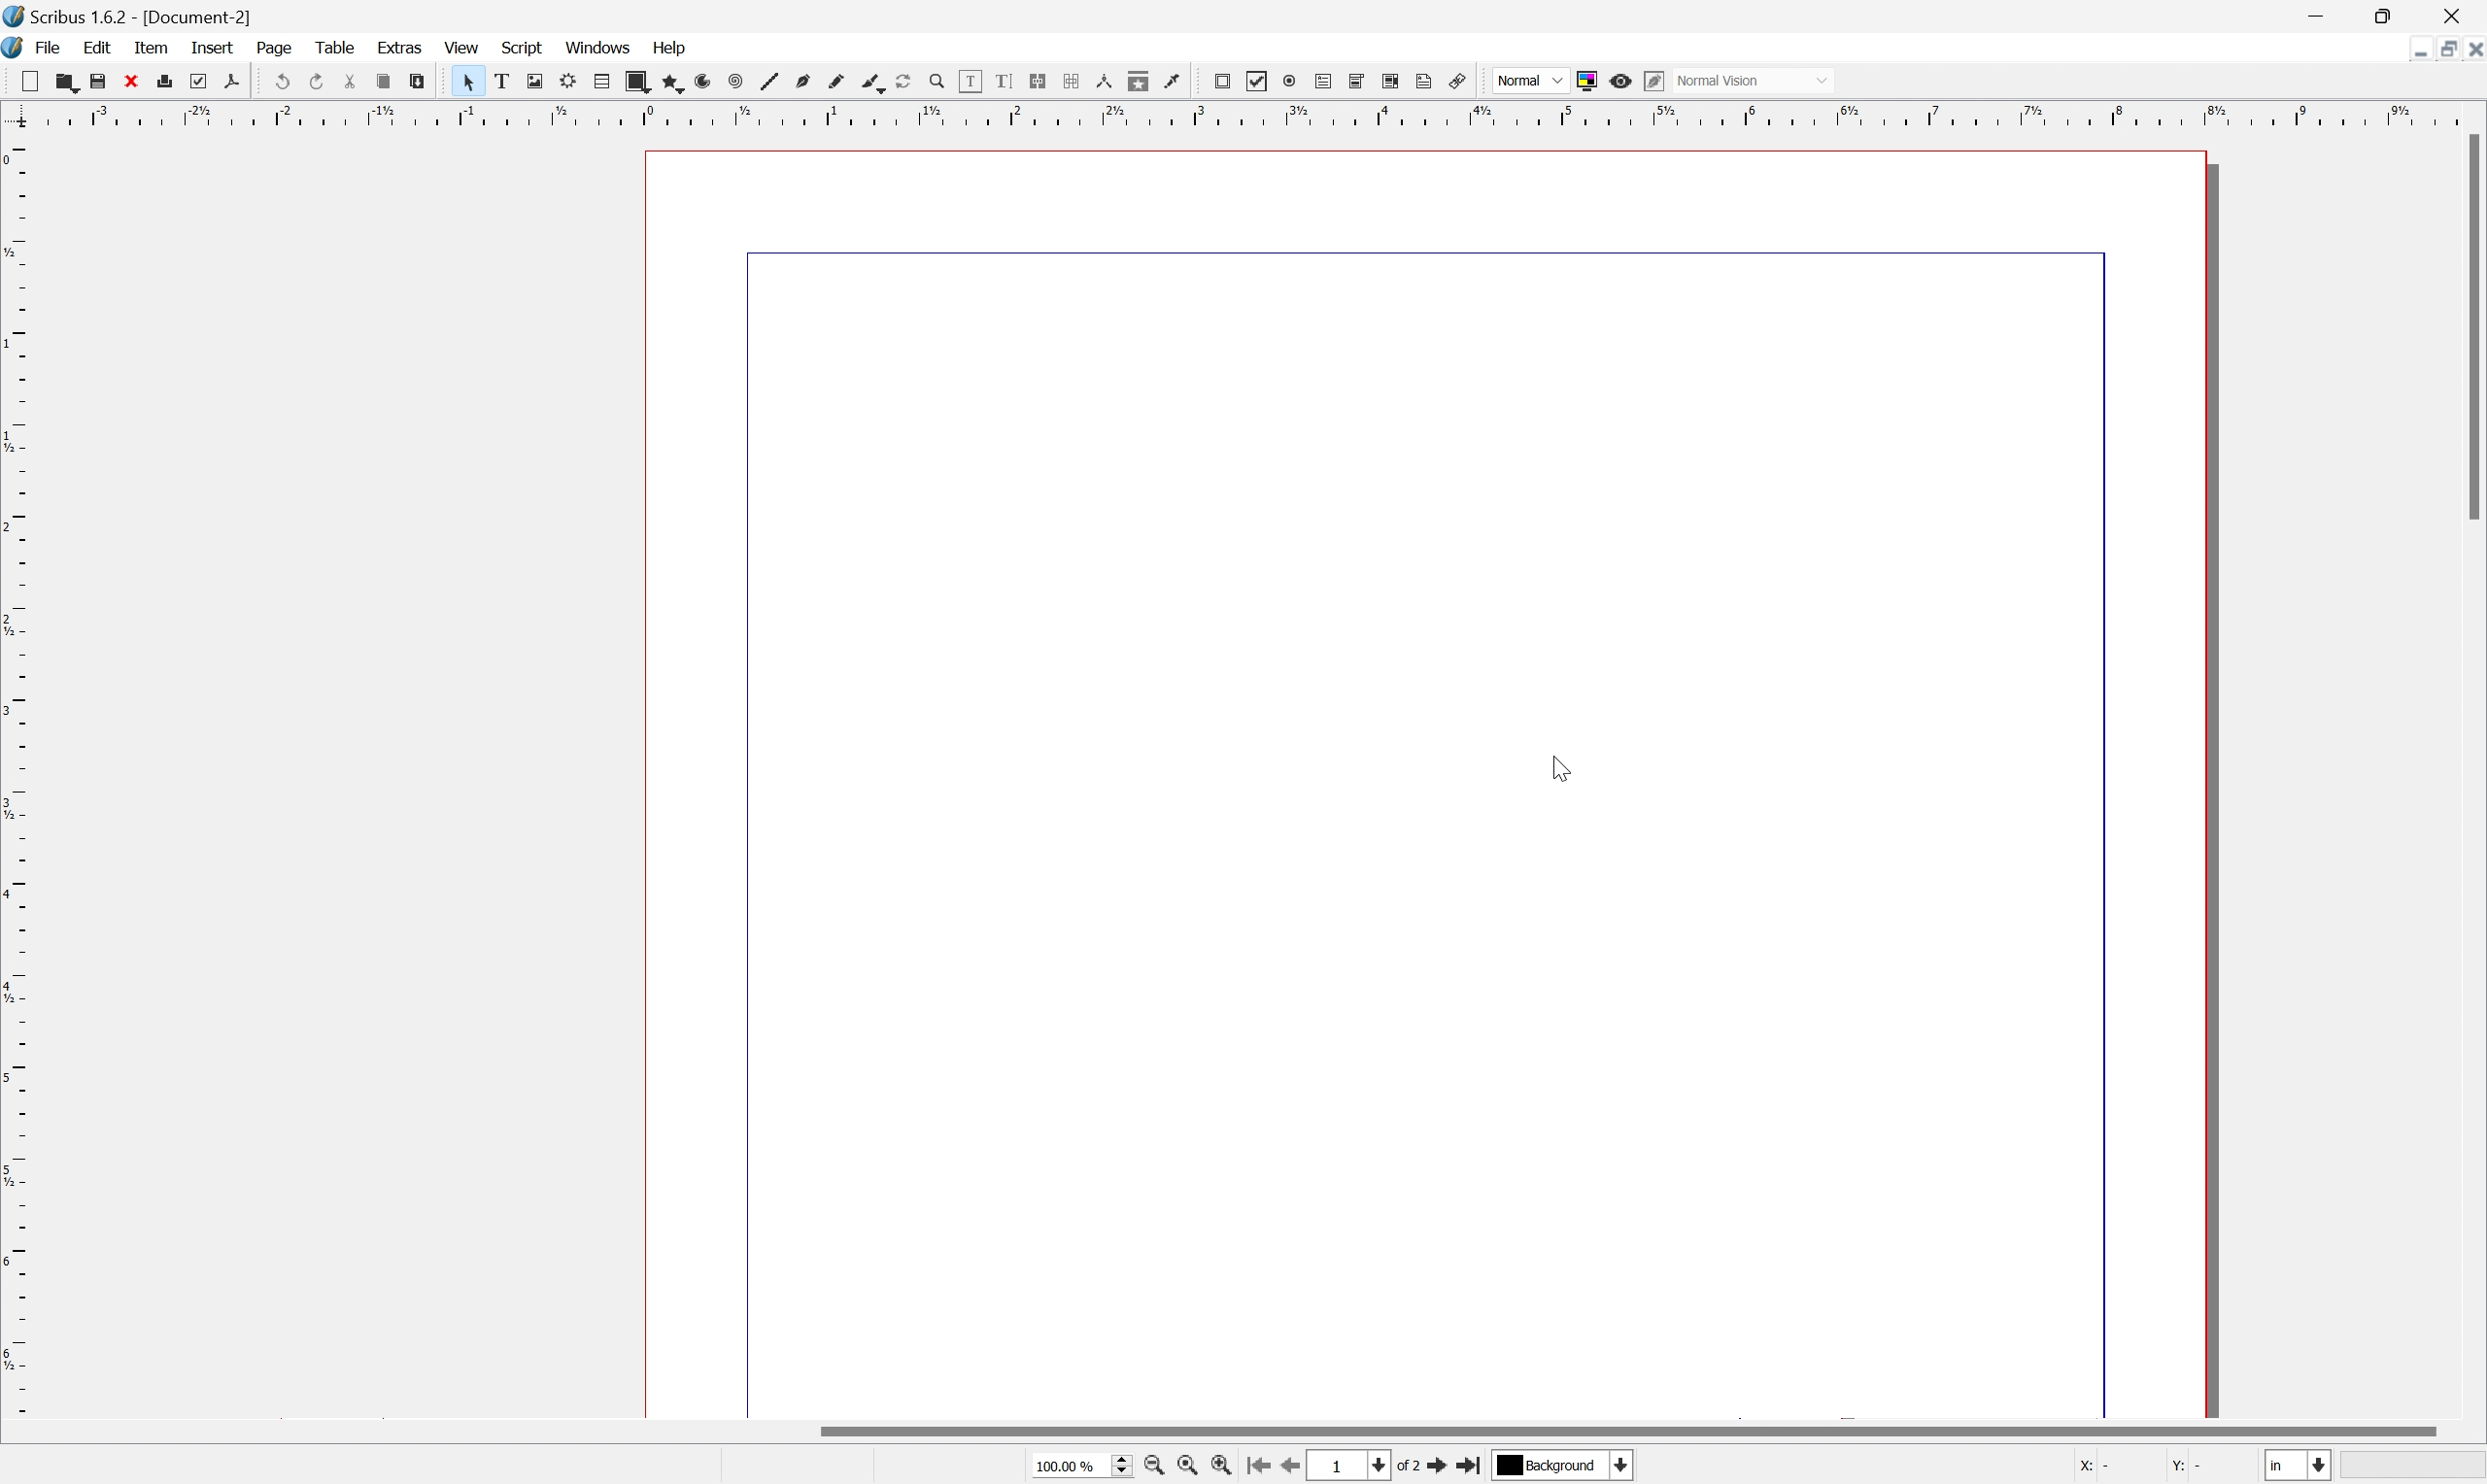  Describe the element at coordinates (1236, 113) in the screenshot. I see `Ruler` at that location.